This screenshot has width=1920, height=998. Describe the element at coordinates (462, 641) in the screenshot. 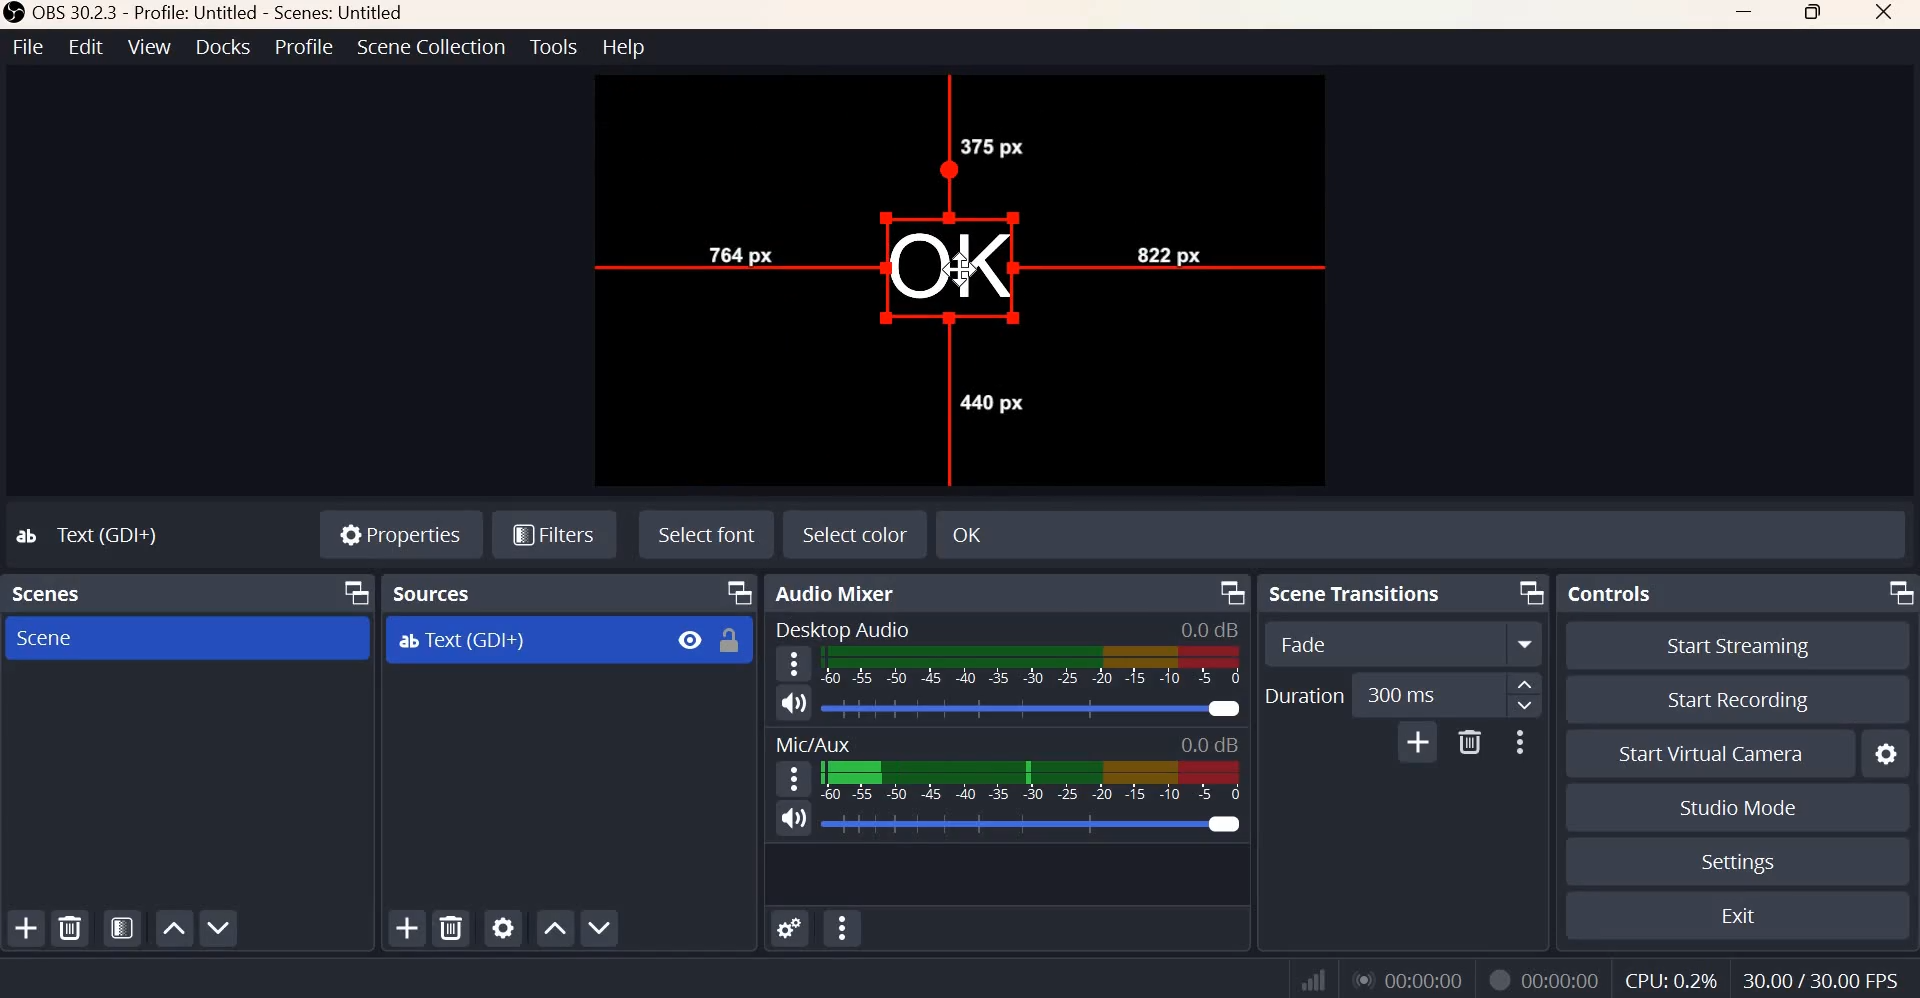

I see `Text (GDI+)` at that location.